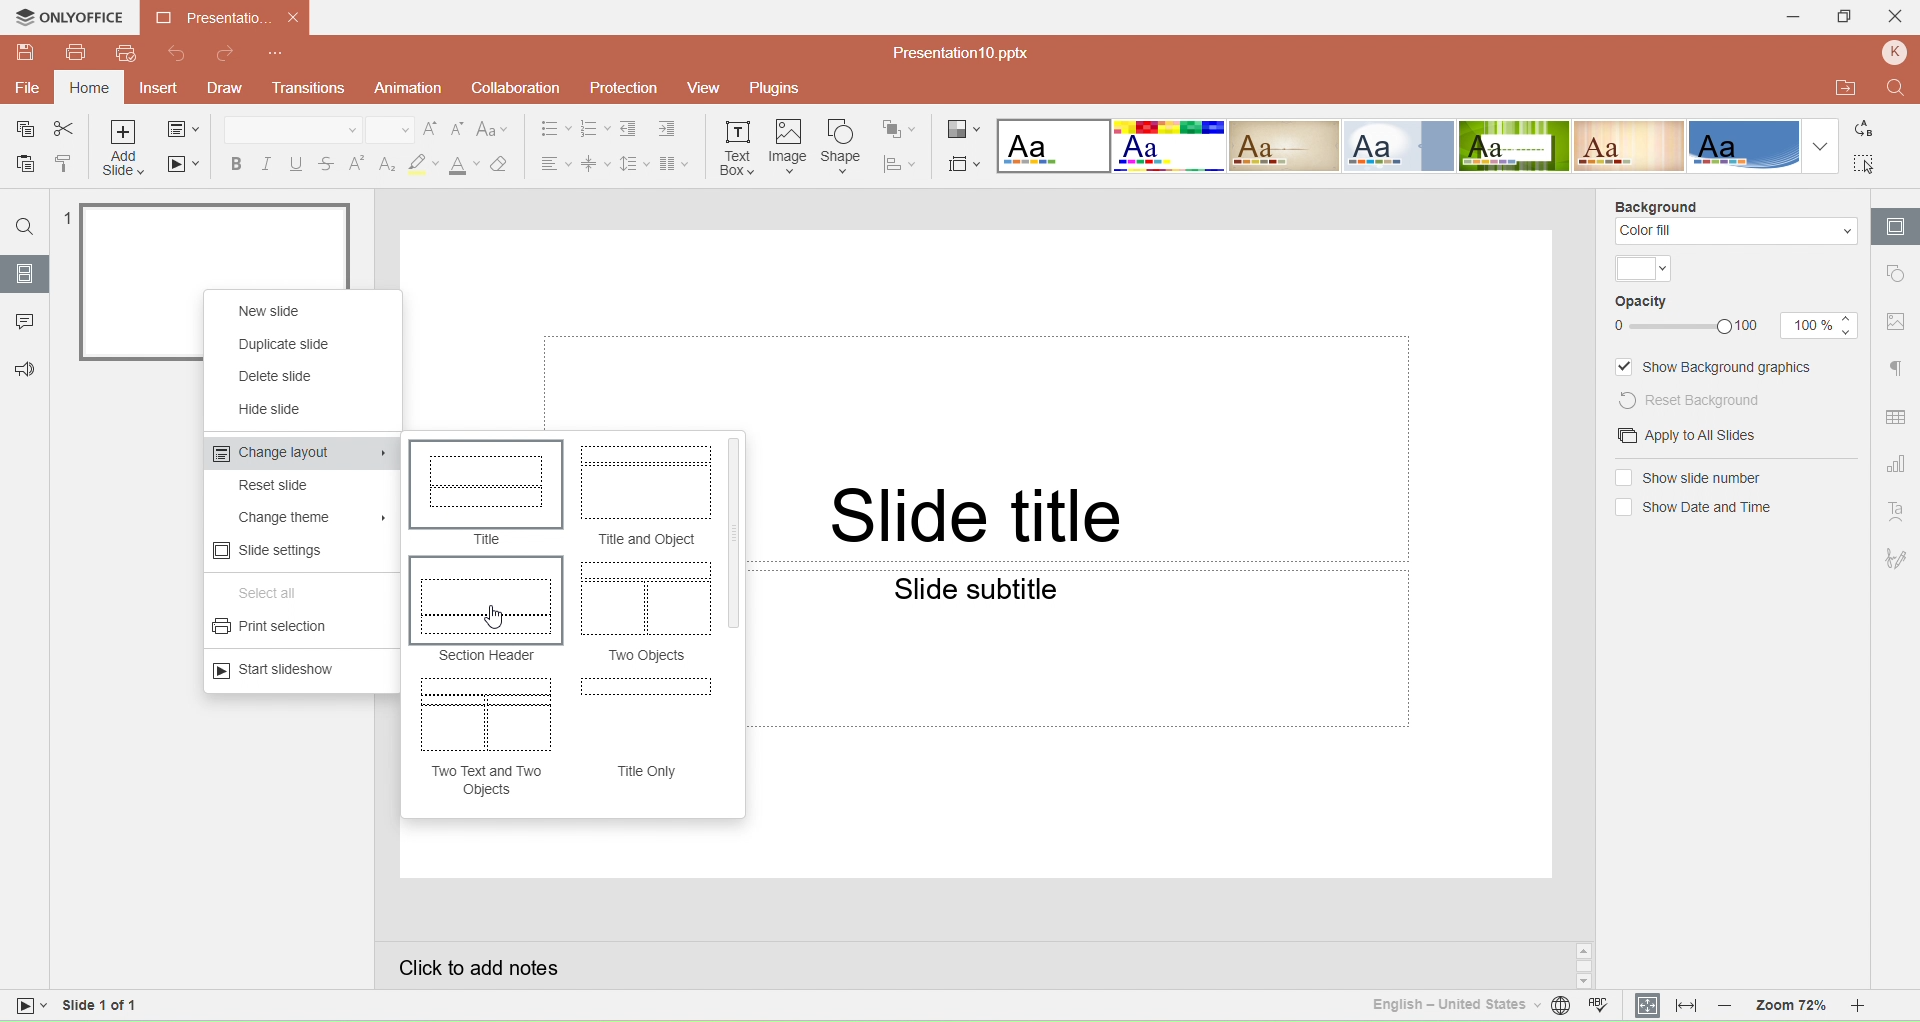 This screenshot has height=1022, width=1920. What do you see at coordinates (299, 455) in the screenshot?
I see `Change layout` at bounding box center [299, 455].